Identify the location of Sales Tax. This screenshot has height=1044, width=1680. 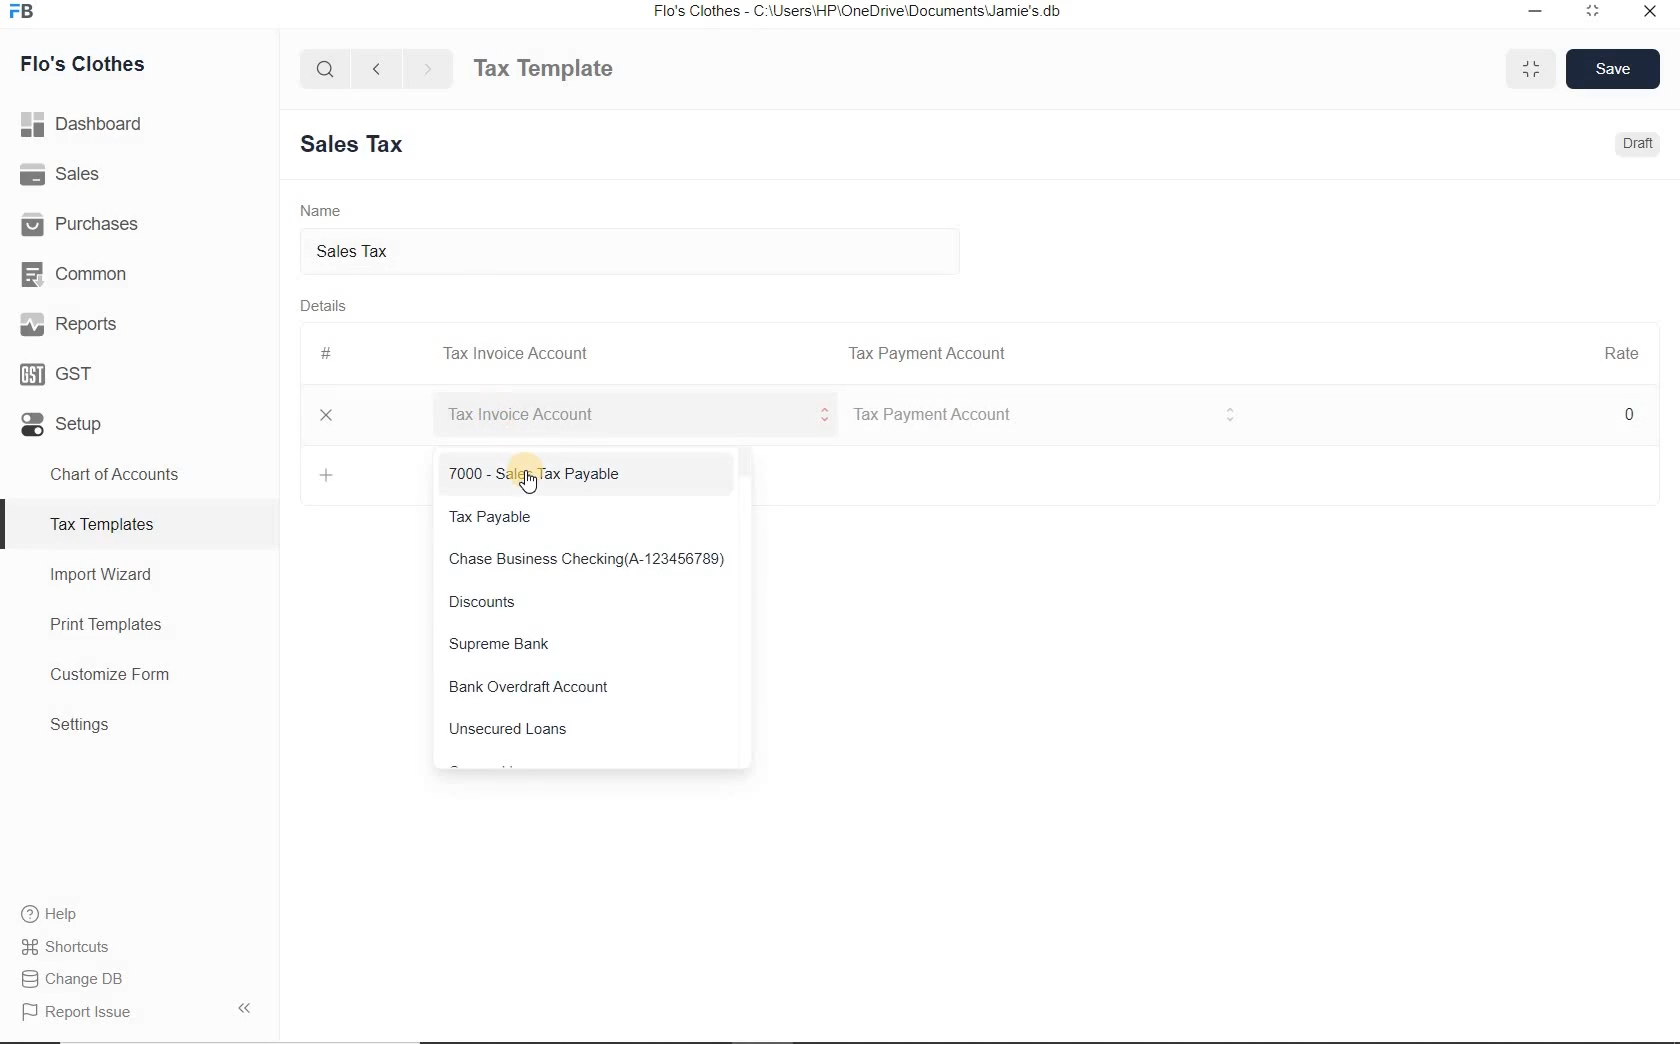
(644, 252).